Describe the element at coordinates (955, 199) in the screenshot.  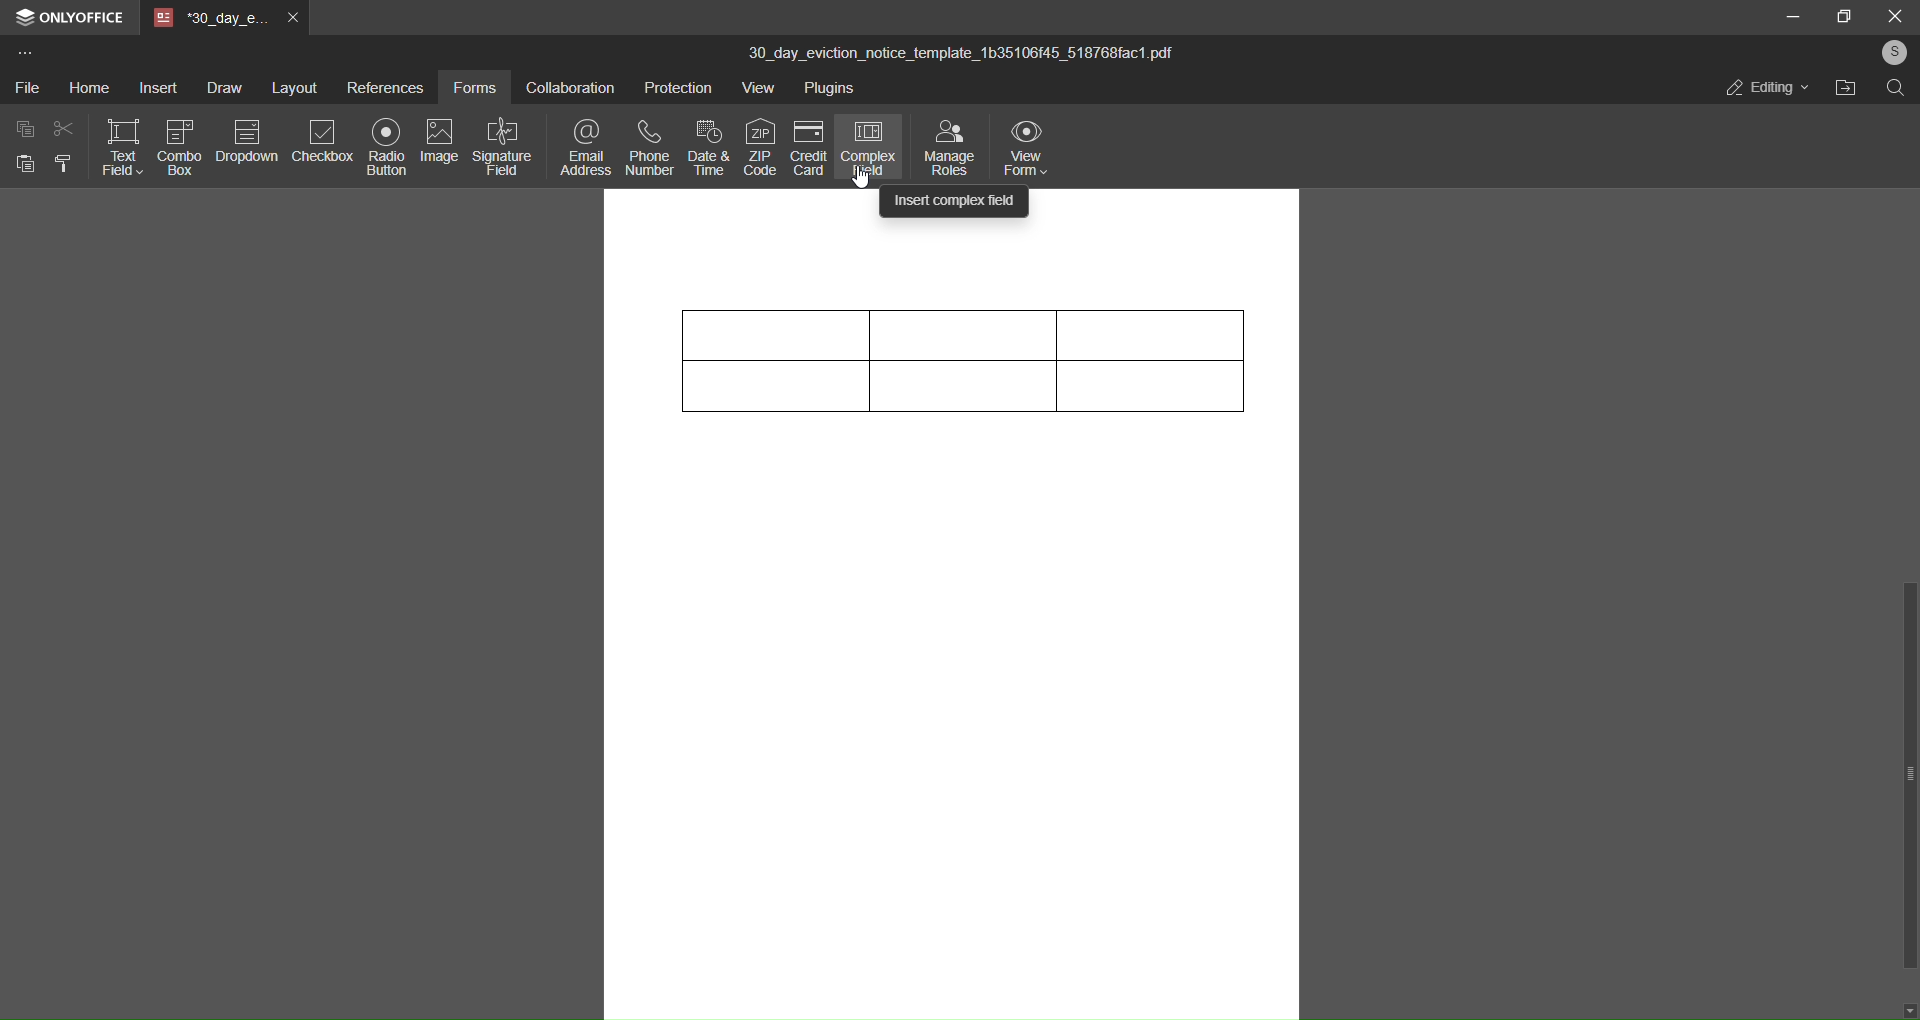
I see `insert complex field` at that location.